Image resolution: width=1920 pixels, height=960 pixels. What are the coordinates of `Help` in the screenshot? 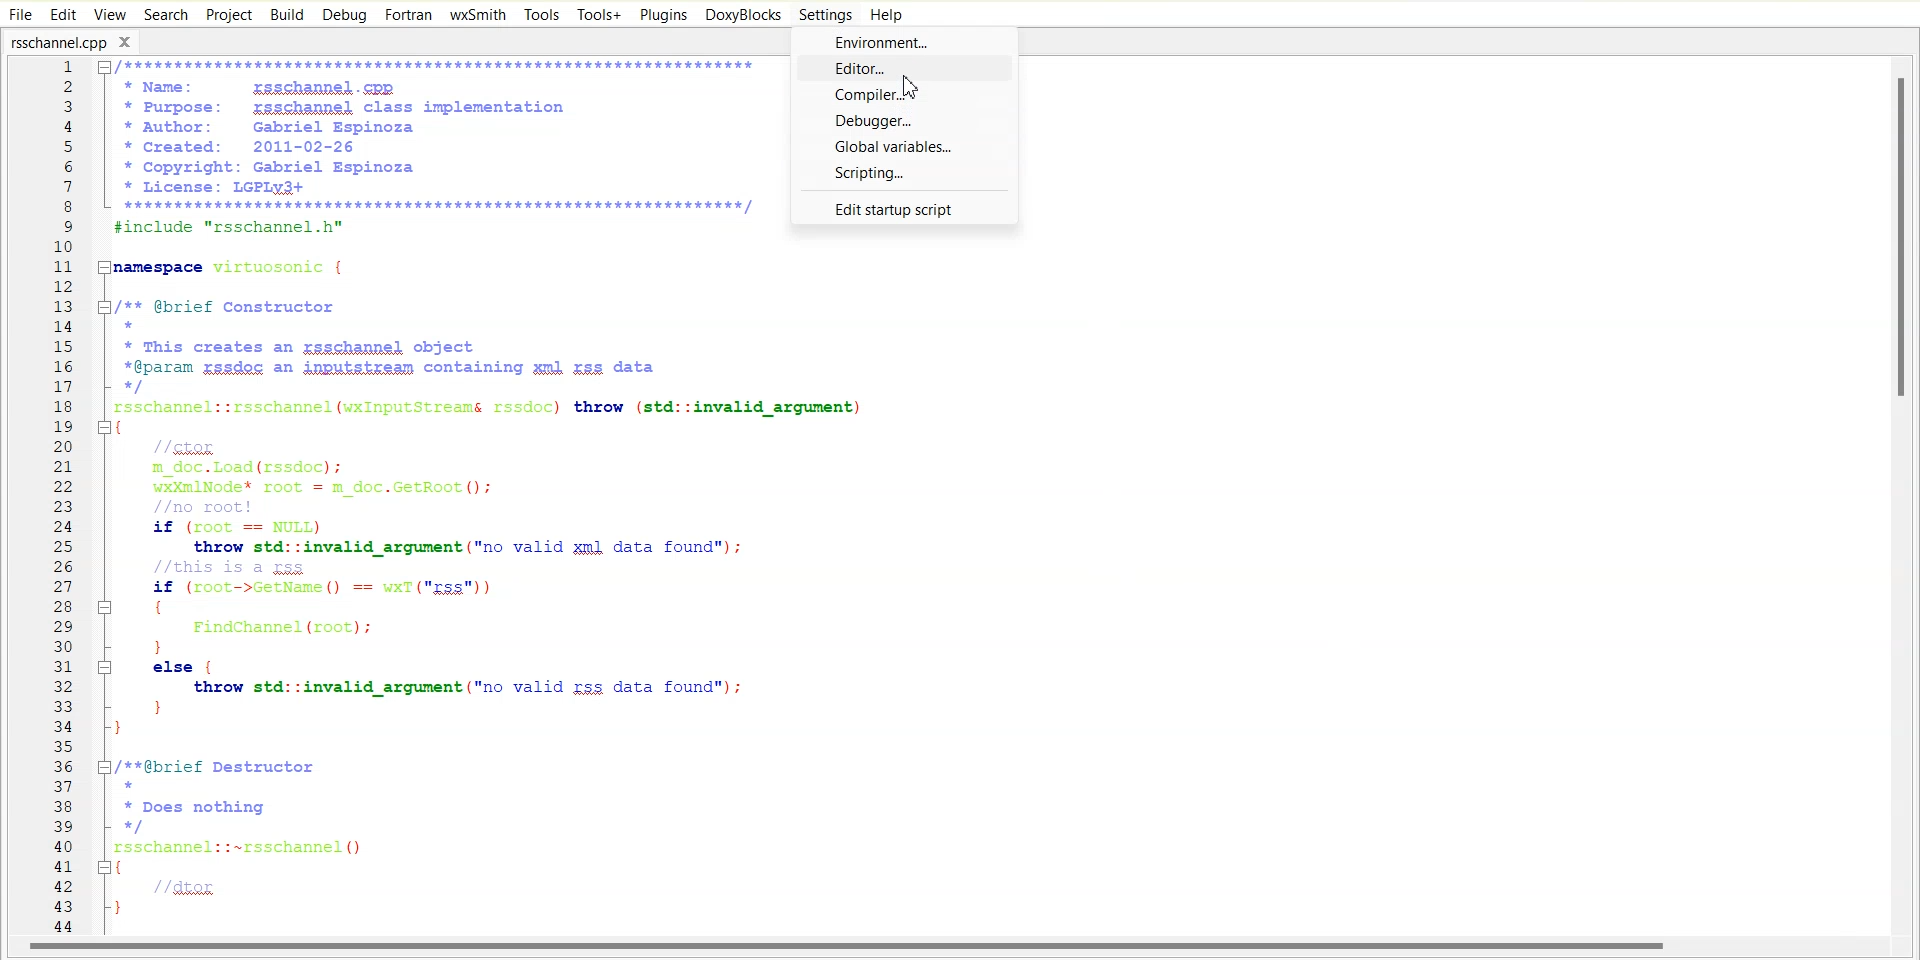 It's located at (887, 14).